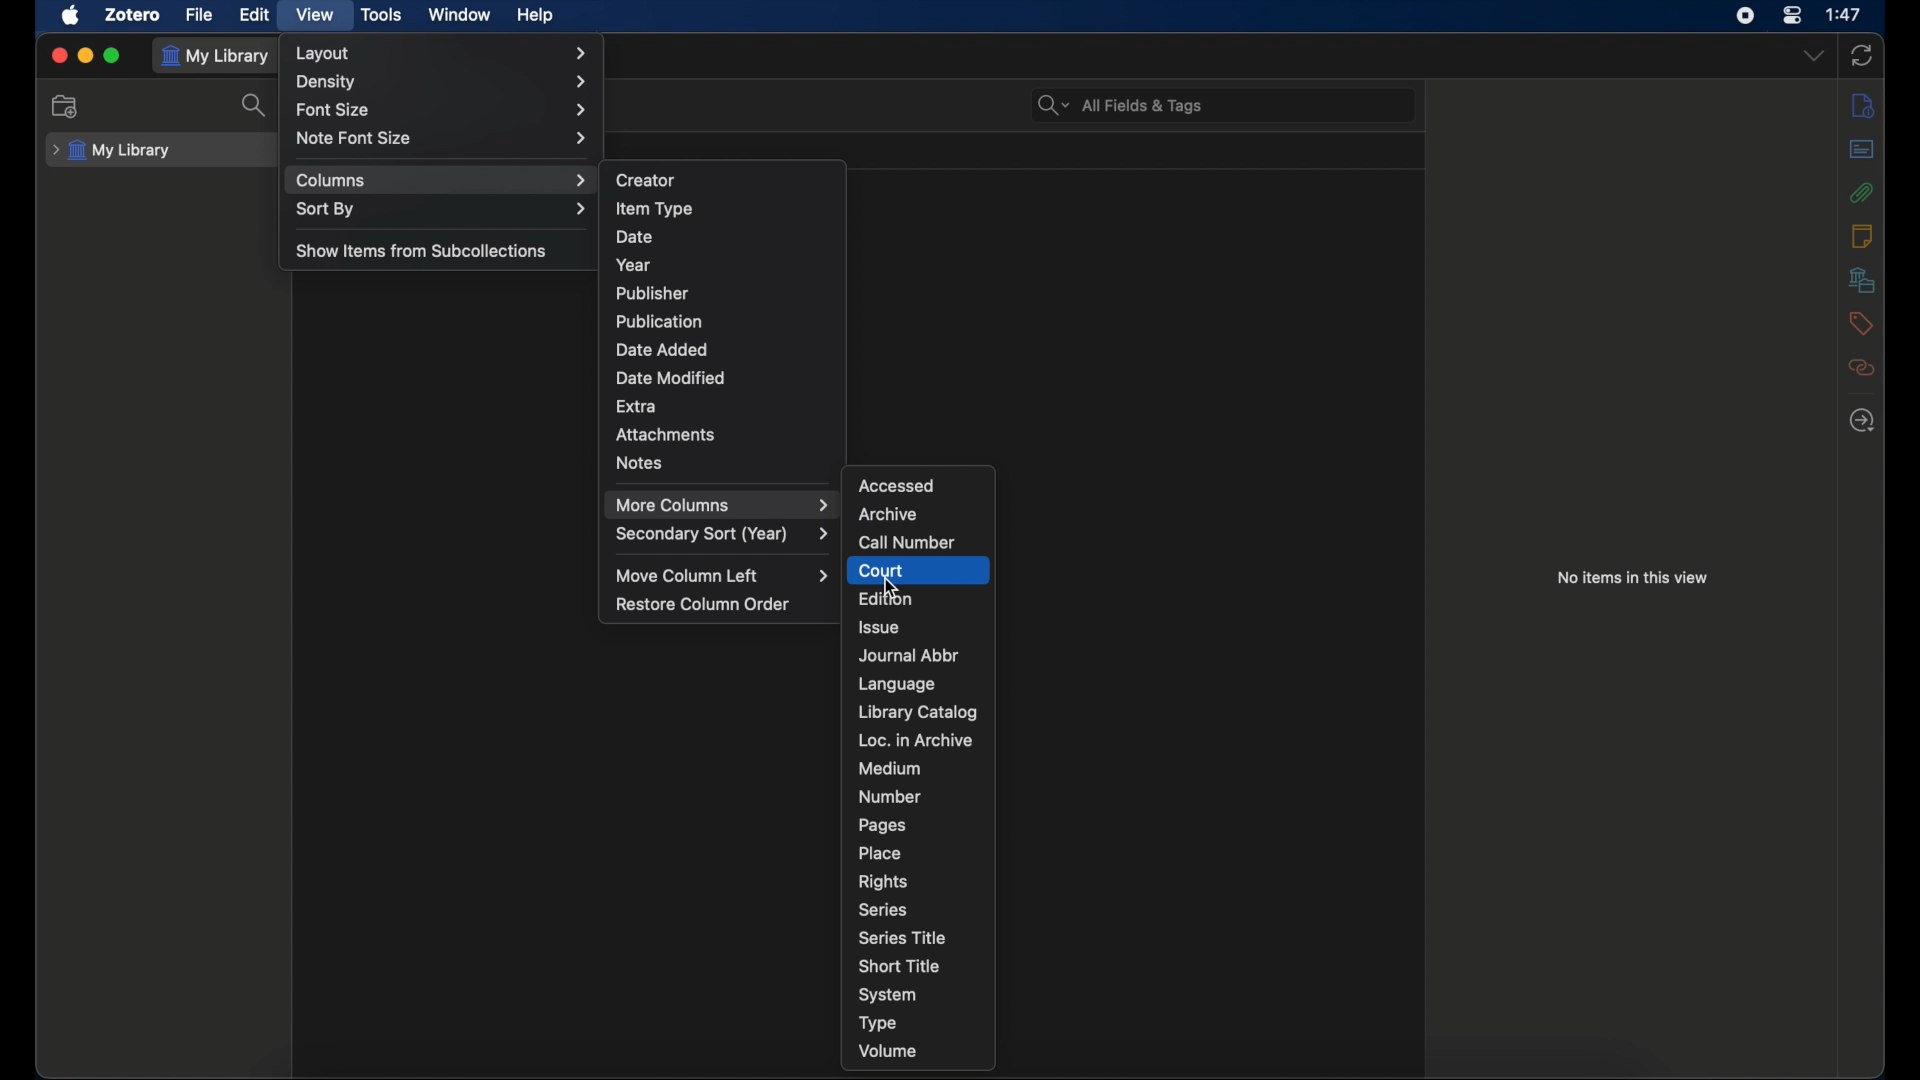 This screenshot has width=1920, height=1080. Describe the element at coordinates (904, 937) in the screenshot. I see `series title` at that location.